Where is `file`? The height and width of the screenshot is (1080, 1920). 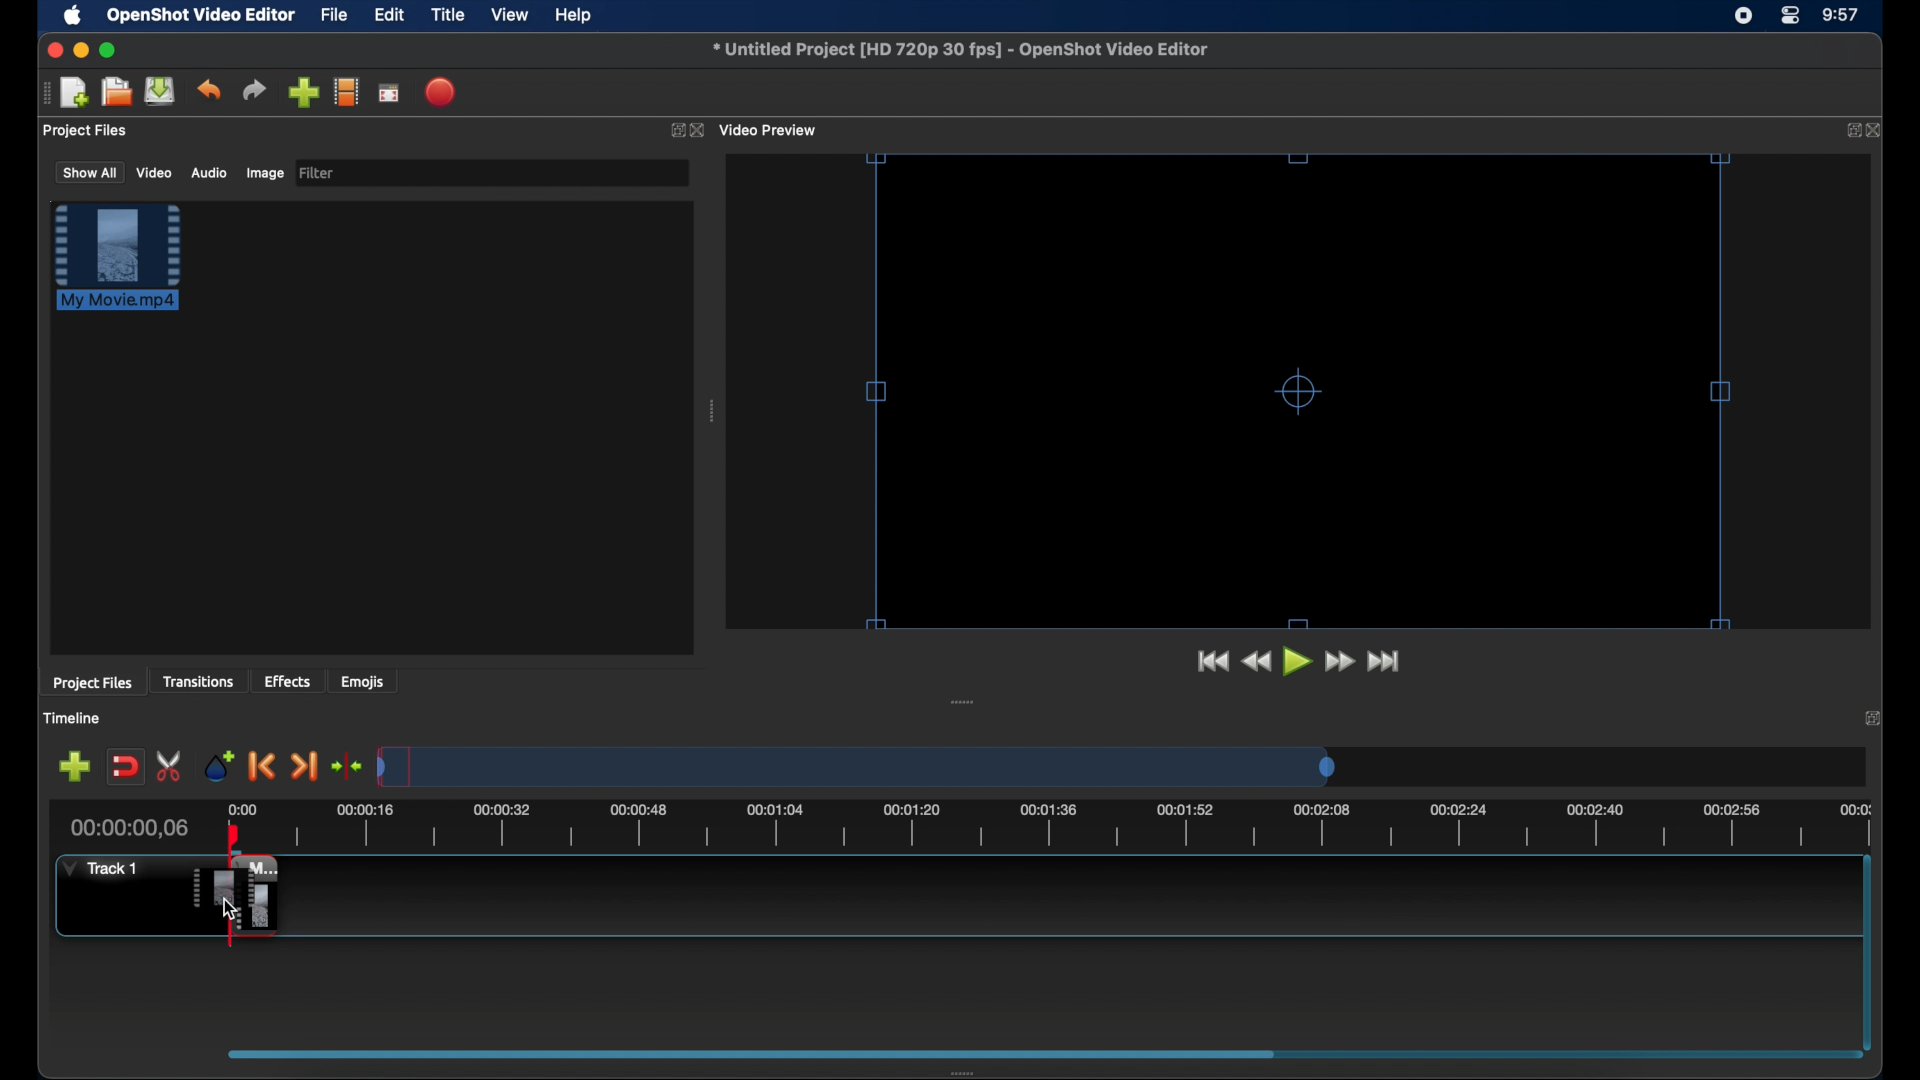 file is located at coordinates (335, 16).